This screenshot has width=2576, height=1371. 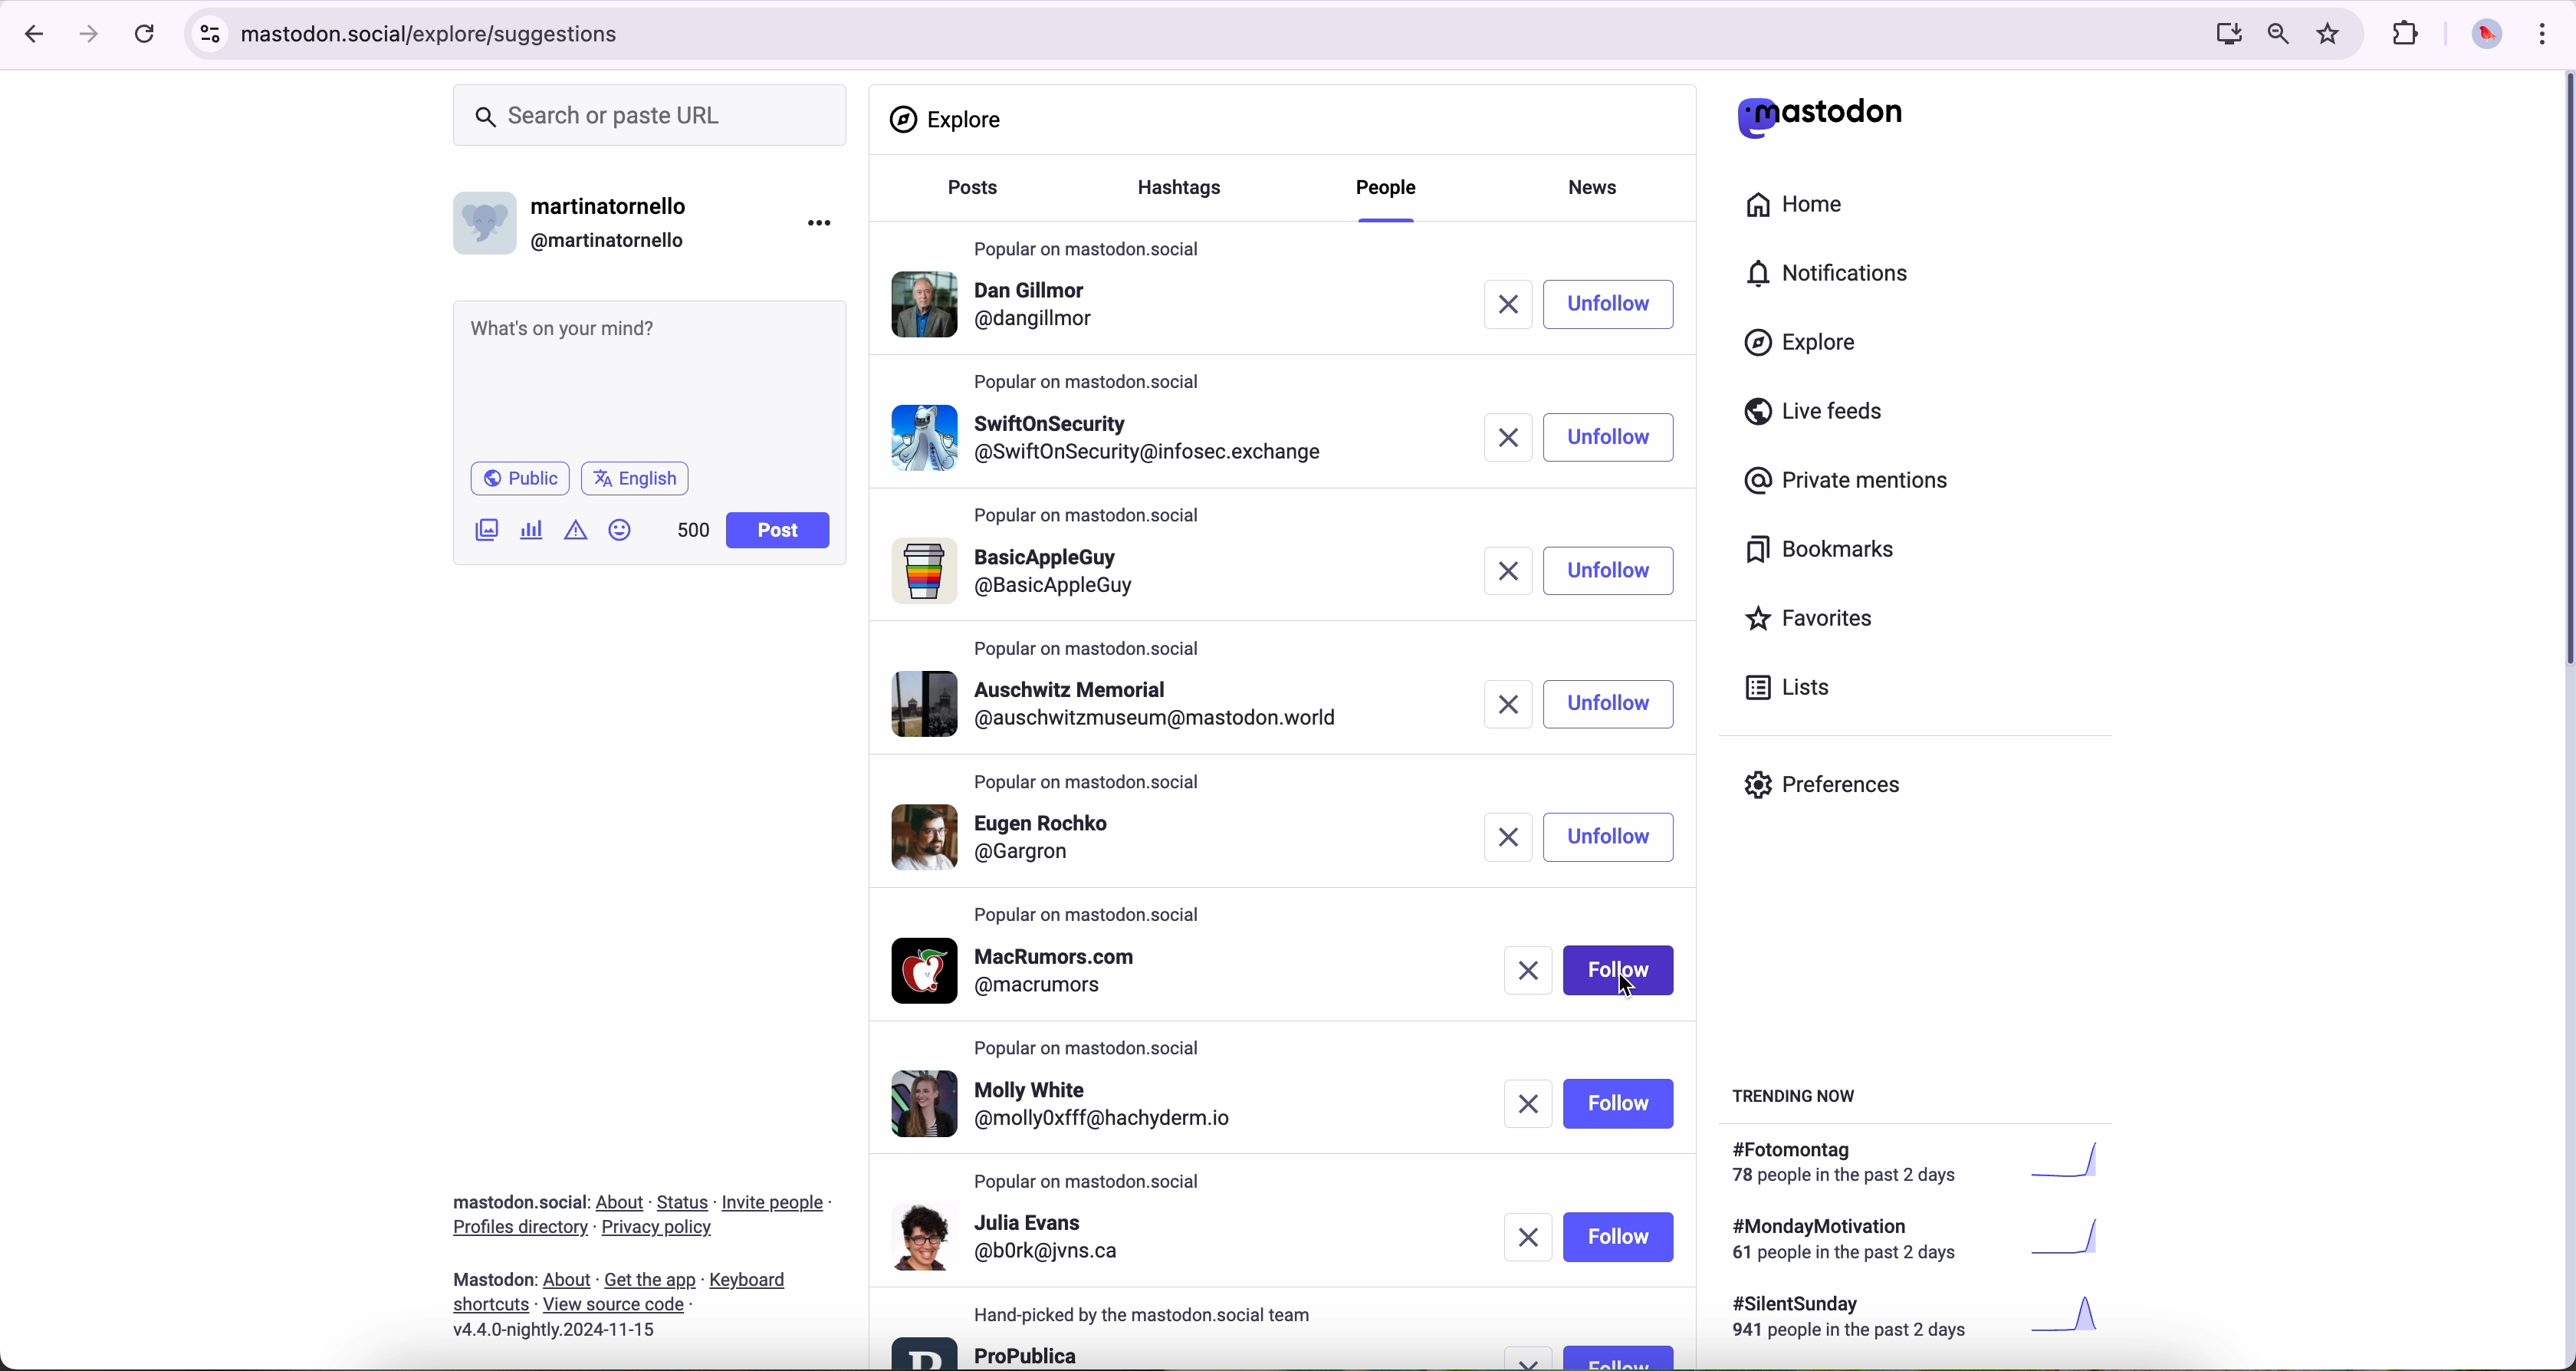 What do you see at coordinates (1191, 190) in the screenshot?
I see `hasgtags` at bounding box center [1191, 190].